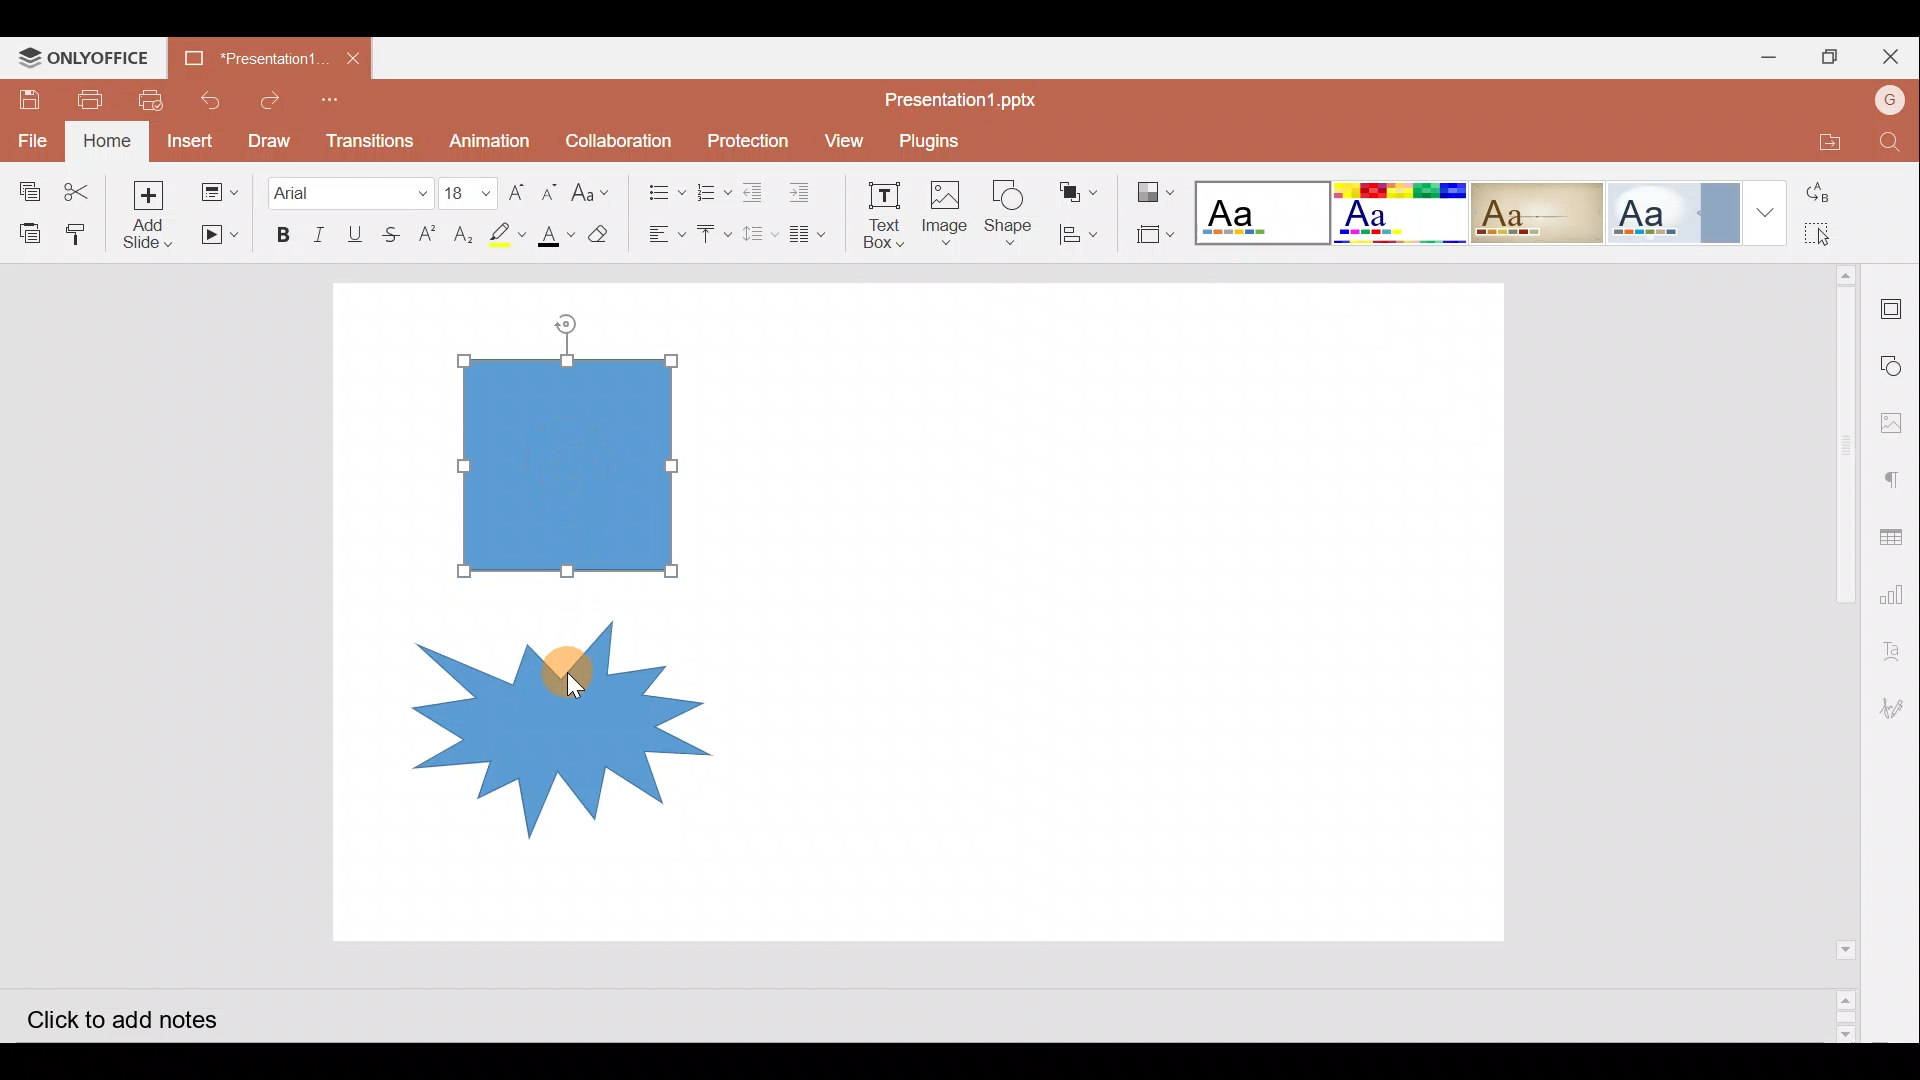 Image resolution: width=1920 pixels, height=1080 pixels. I want to click on Insert columns, so click(812, 234).